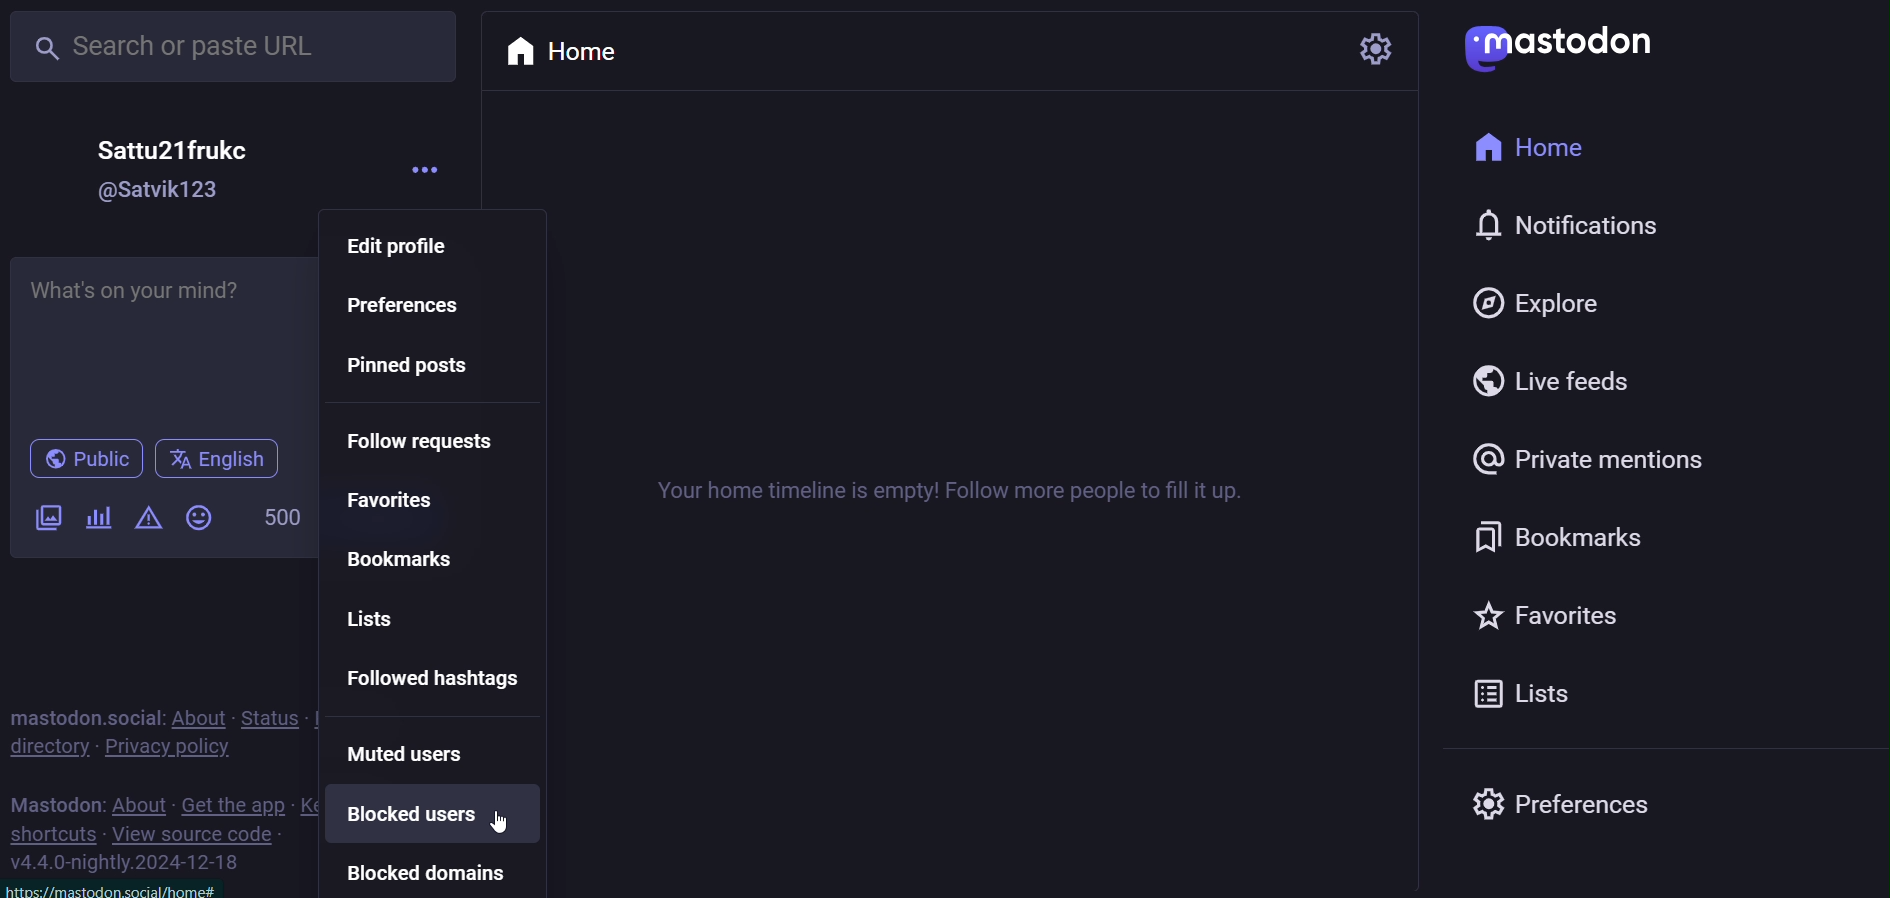 The height and width of the screenshot is (898, 1890). I want to click on about, so click(136, 799).